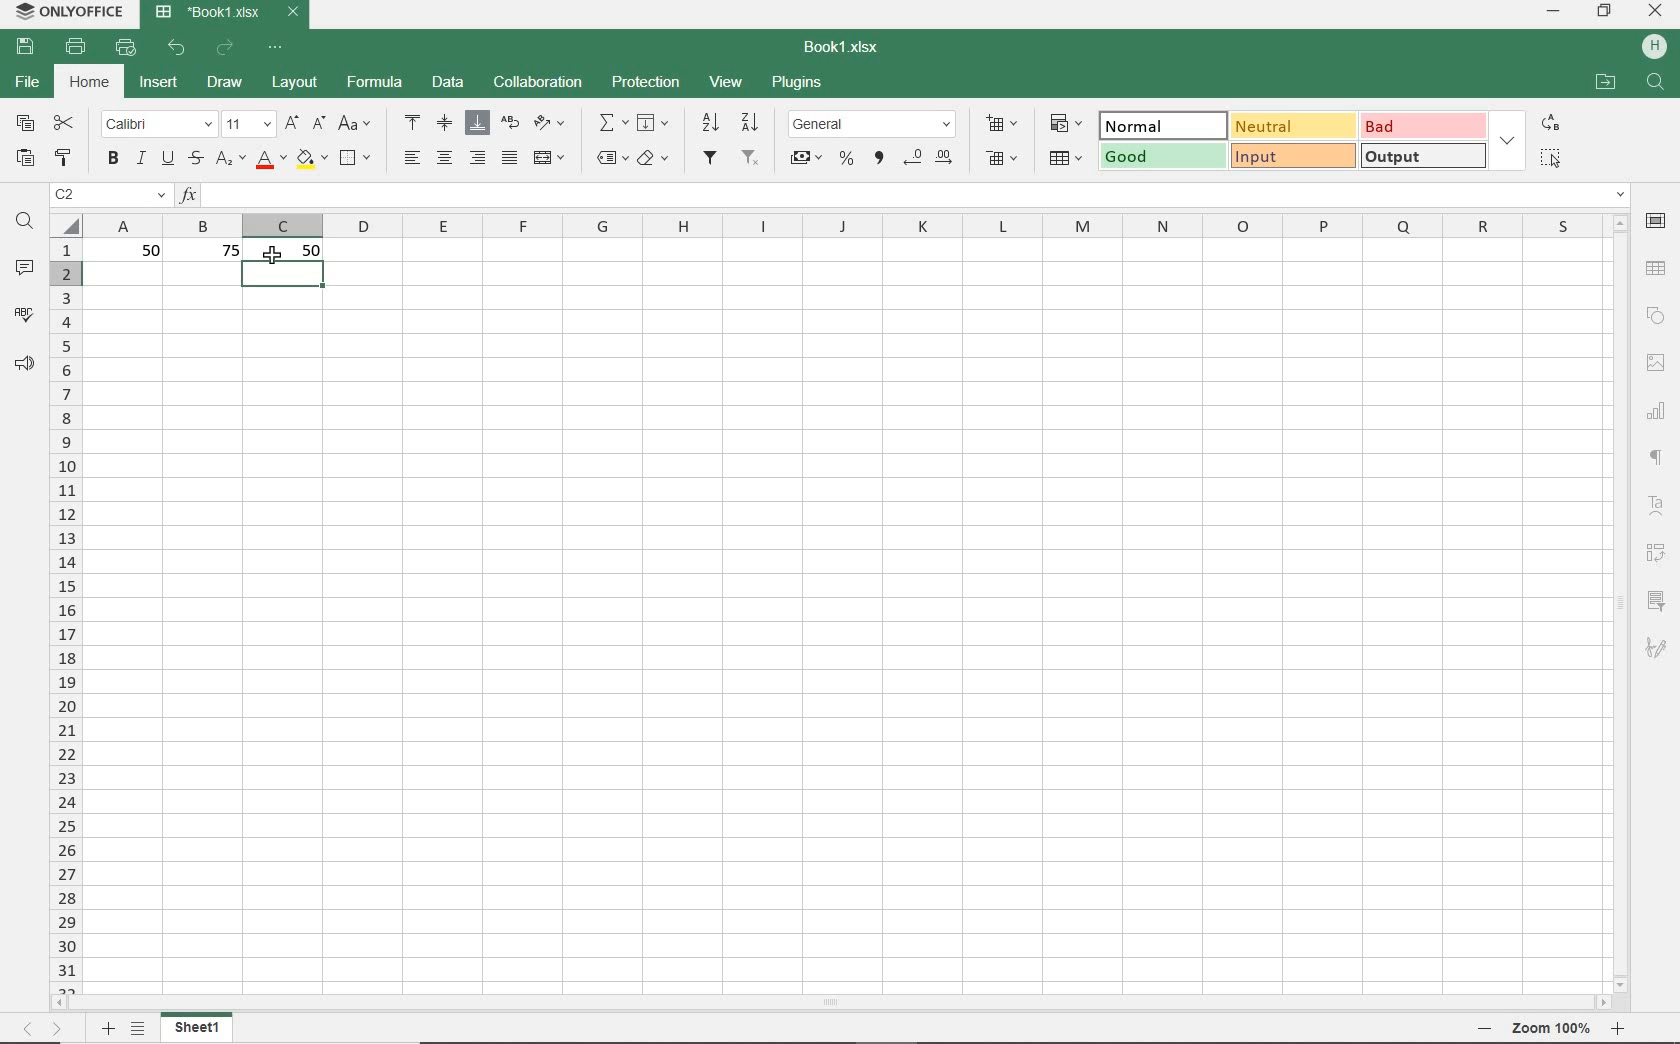  Describe the element at coordinates (834, 1004) in the screenshot. I see `scrollbar` at that location.